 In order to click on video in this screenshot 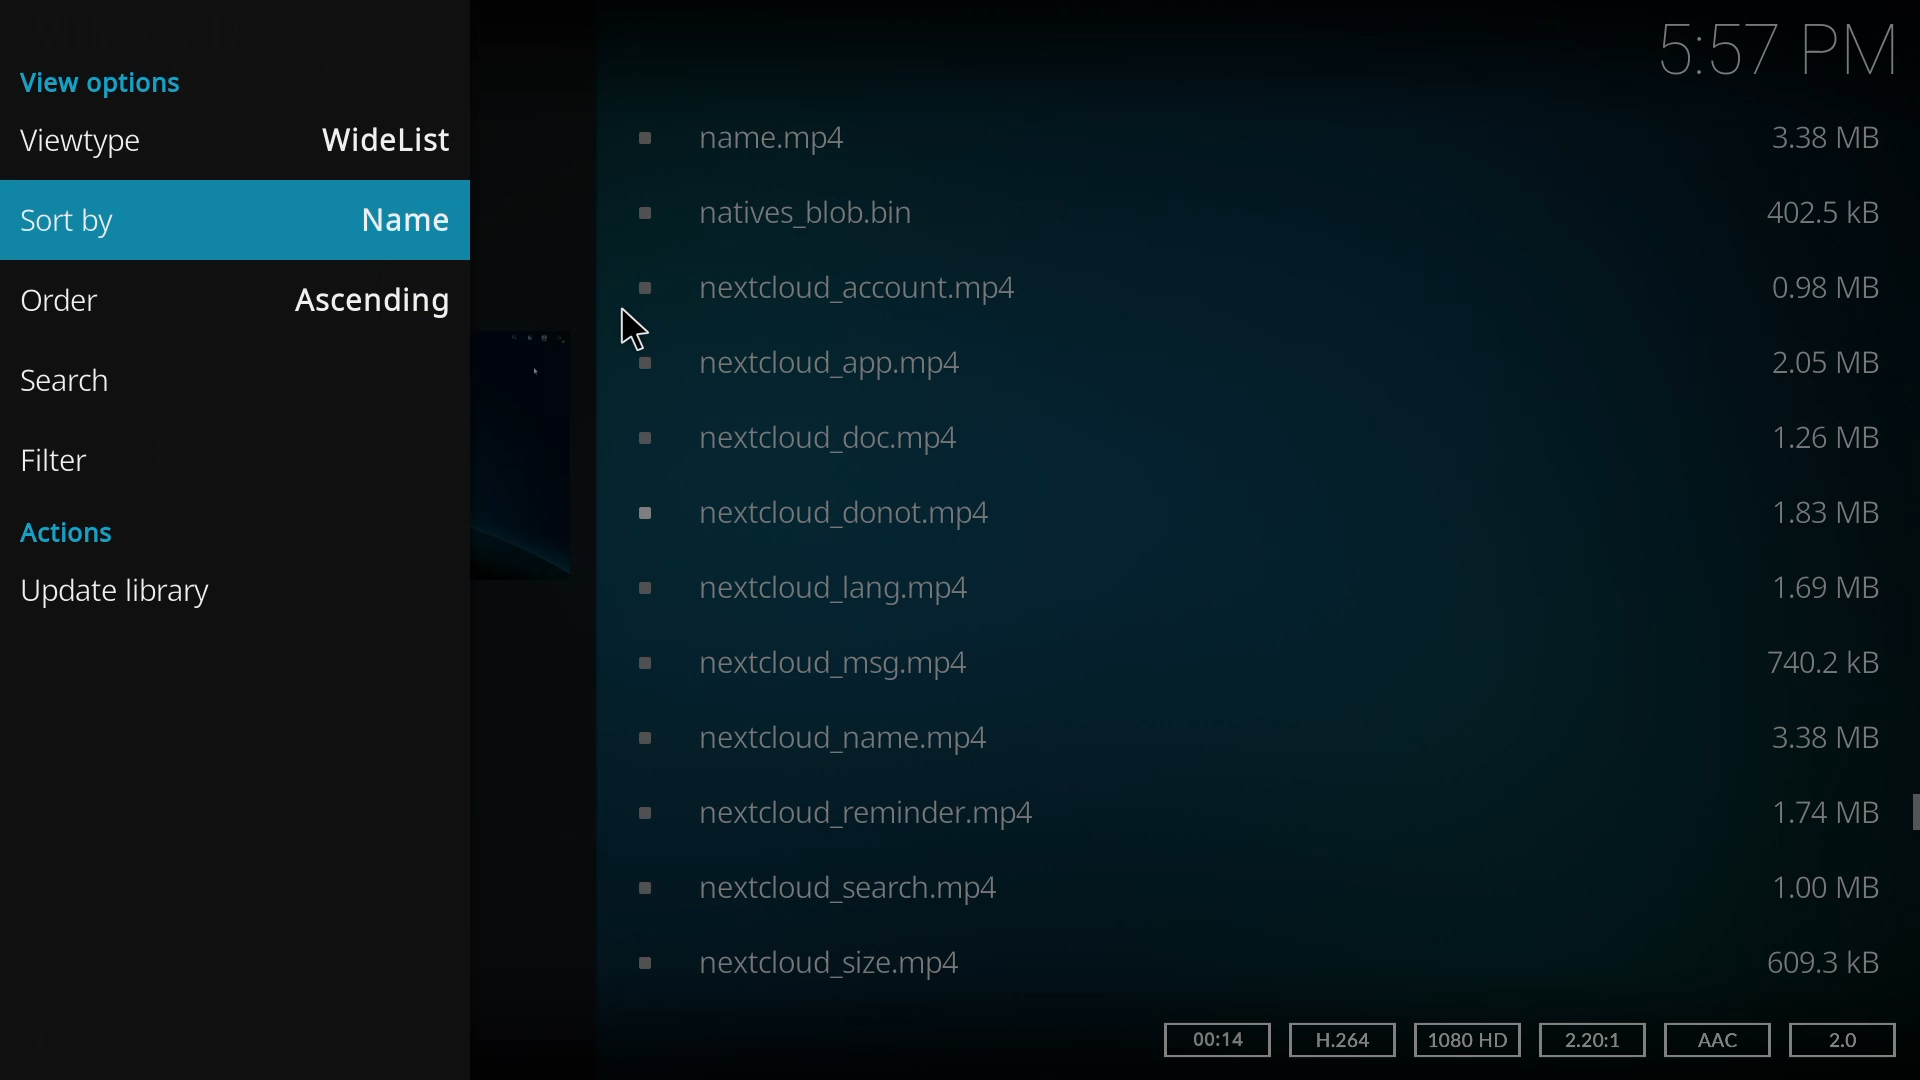, I will do `click(811, 586)`.